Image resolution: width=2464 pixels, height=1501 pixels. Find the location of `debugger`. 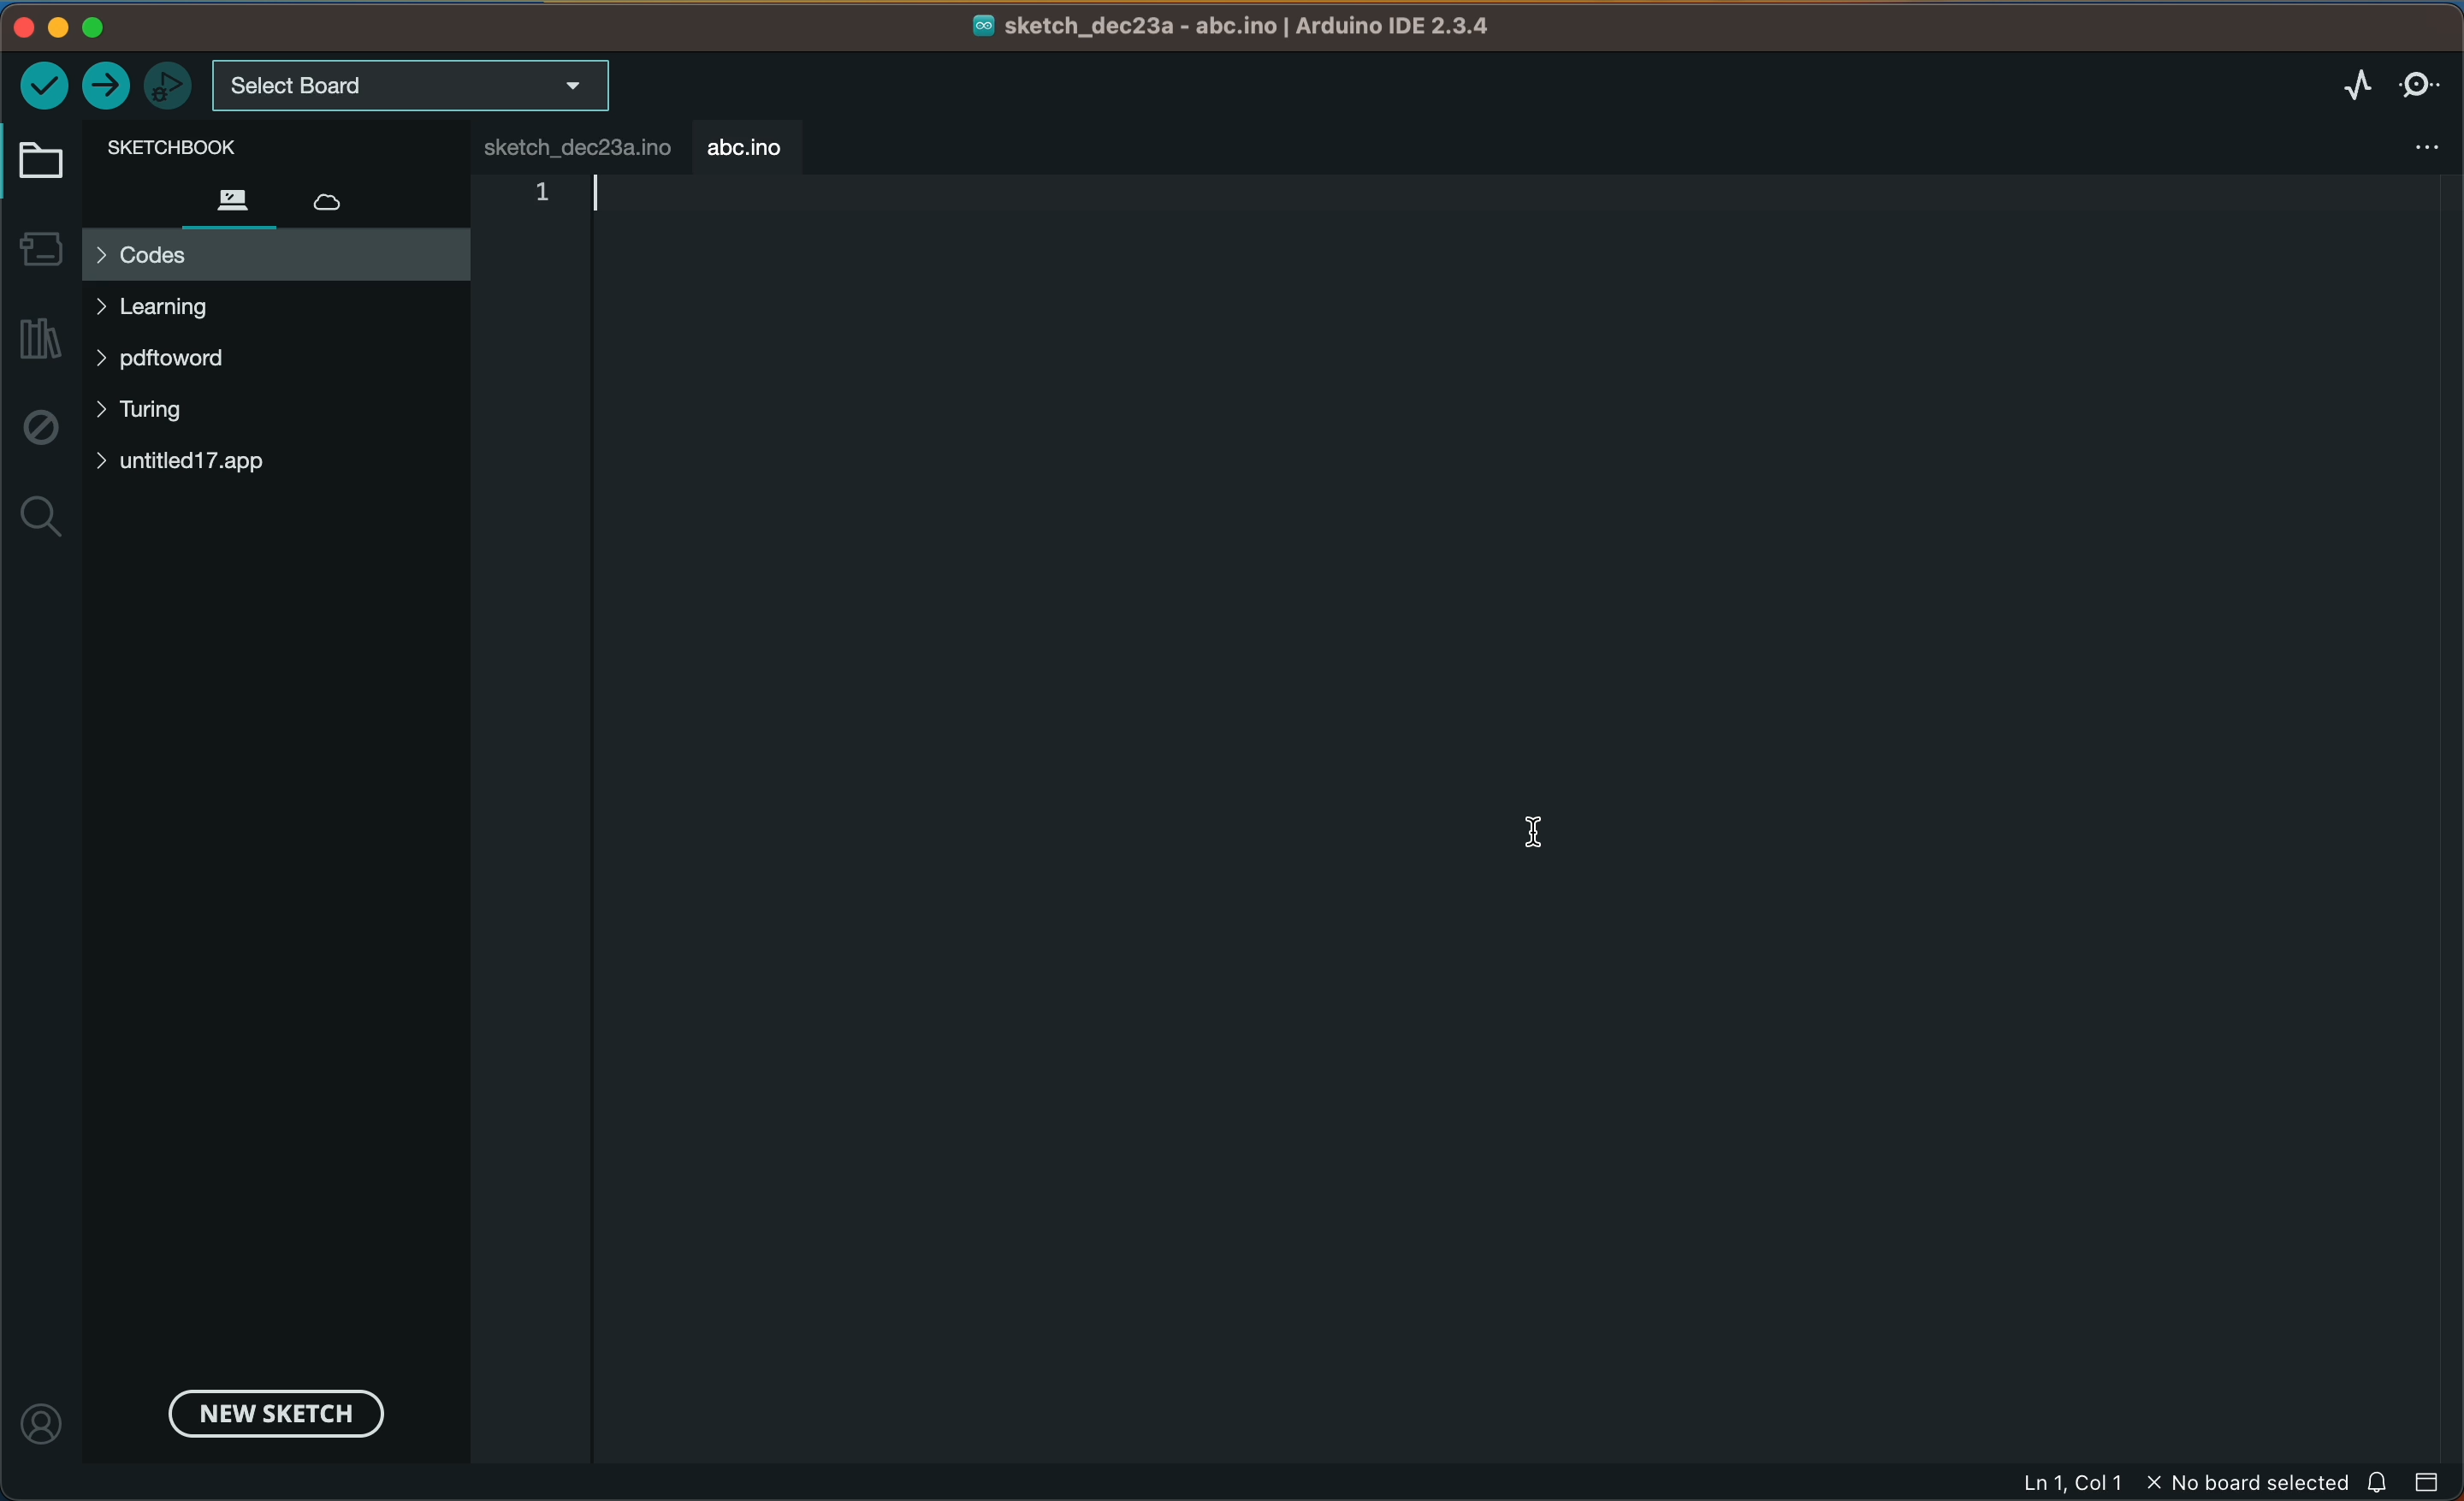

debugger is located at coordinates (170, 84).